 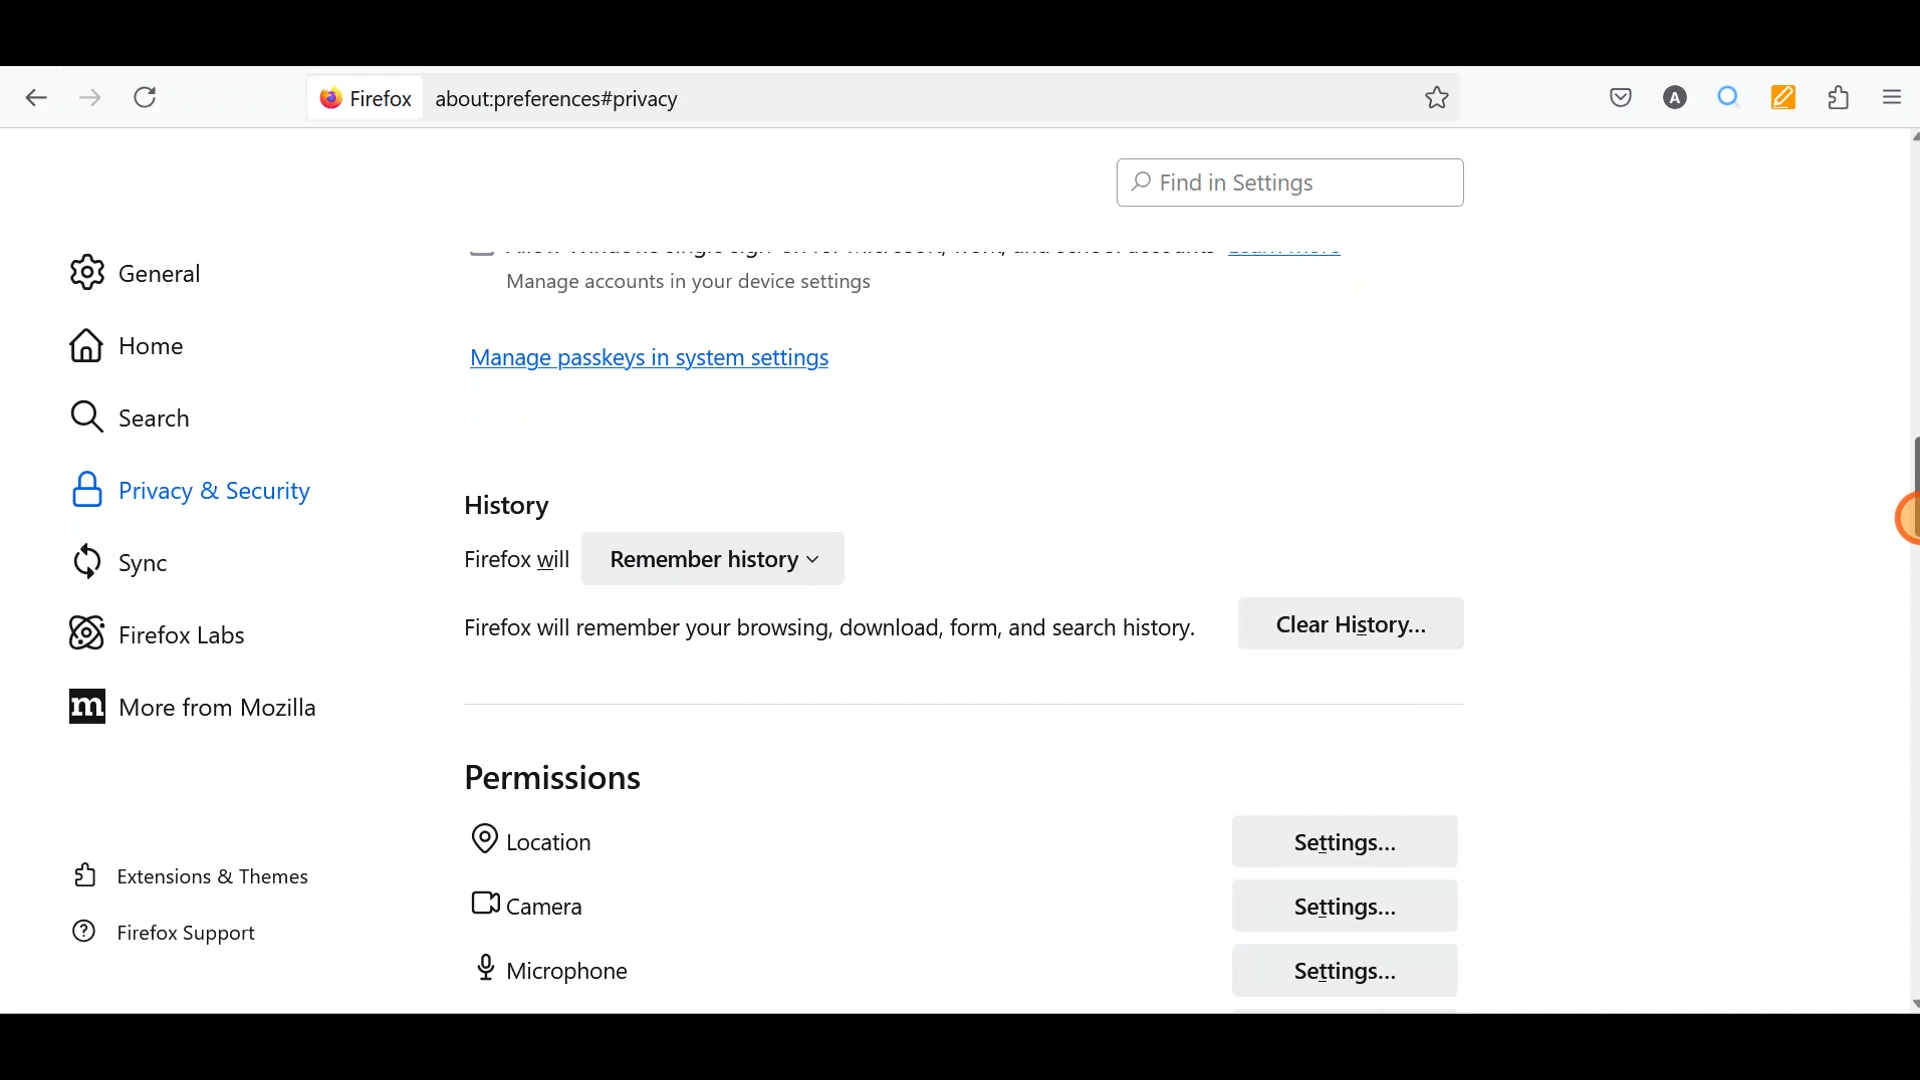 I want to click on Sync, so click(x=149, y=561).